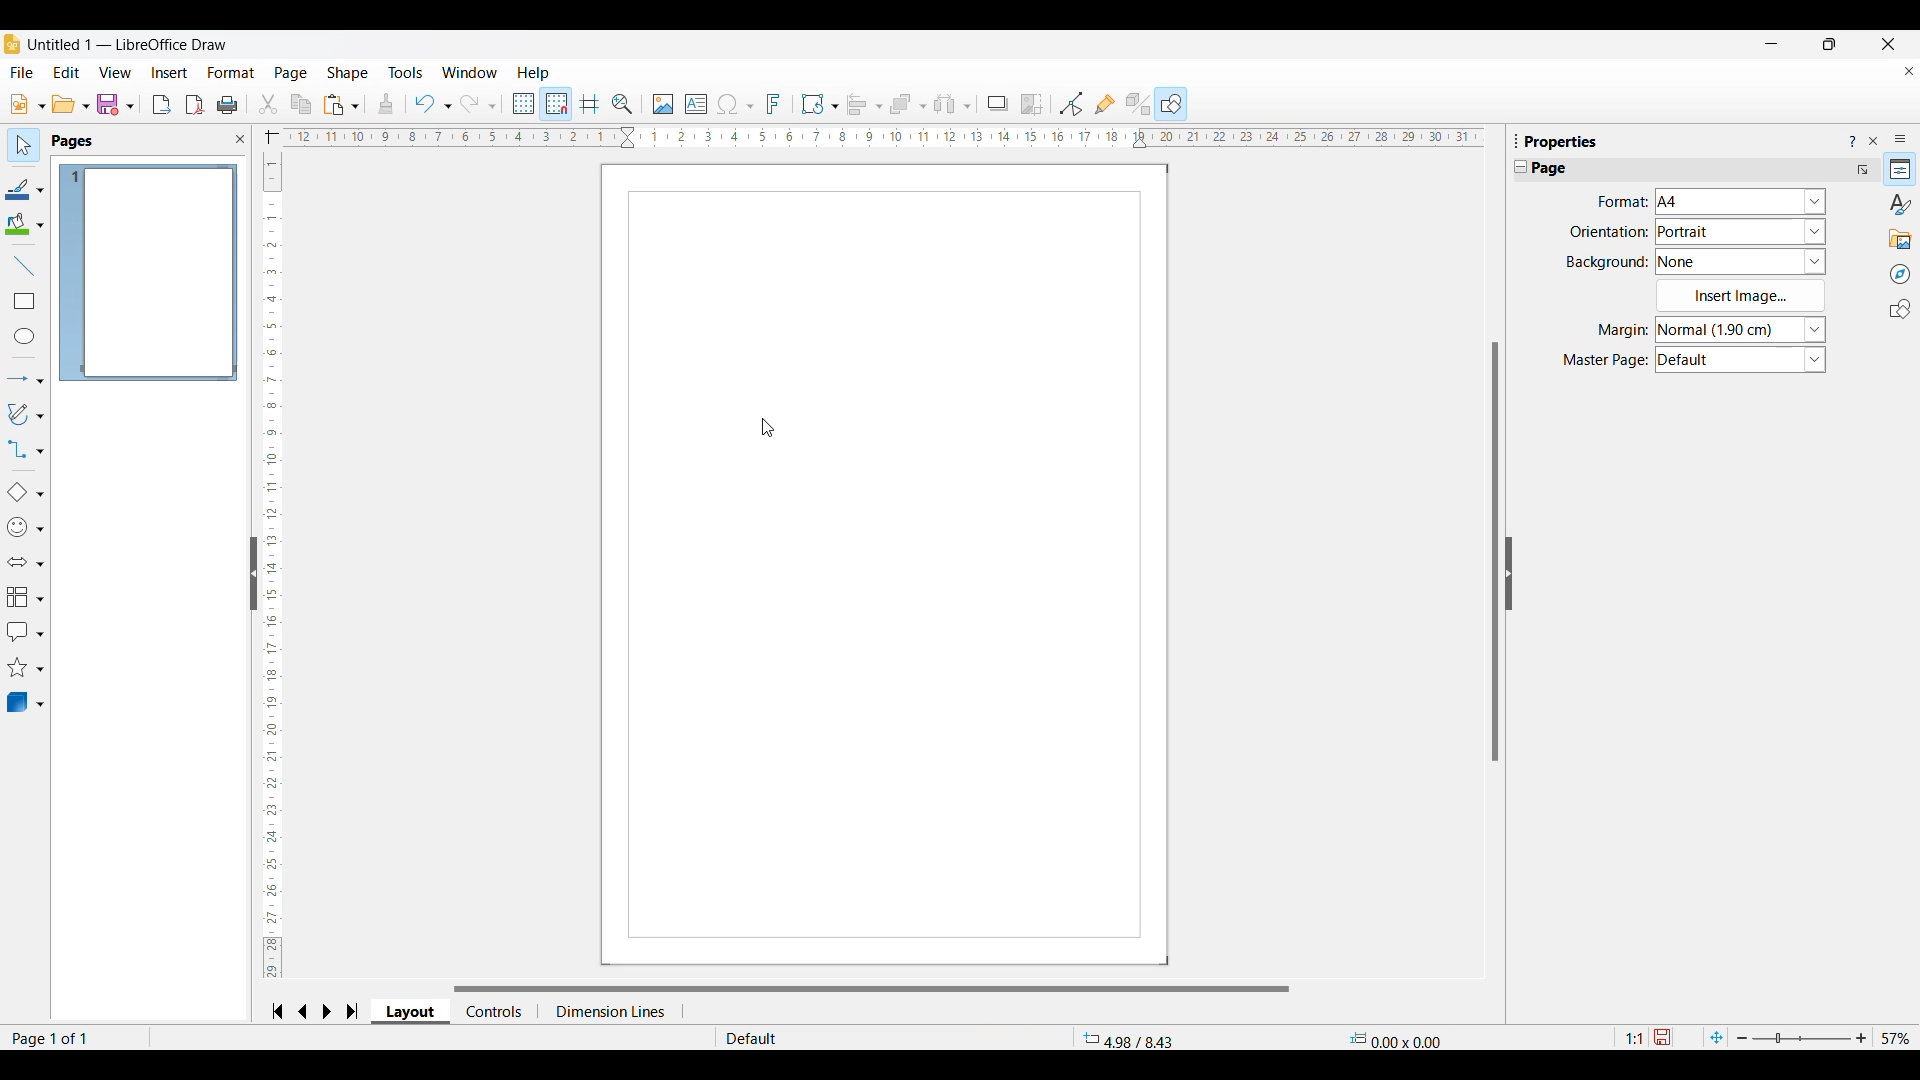 Image resolution: width=1920 pixels, height=1080 pixels. Describe the element at coordinates (25, 336) in the screenshot. I see `Insert ellipse` at that location.